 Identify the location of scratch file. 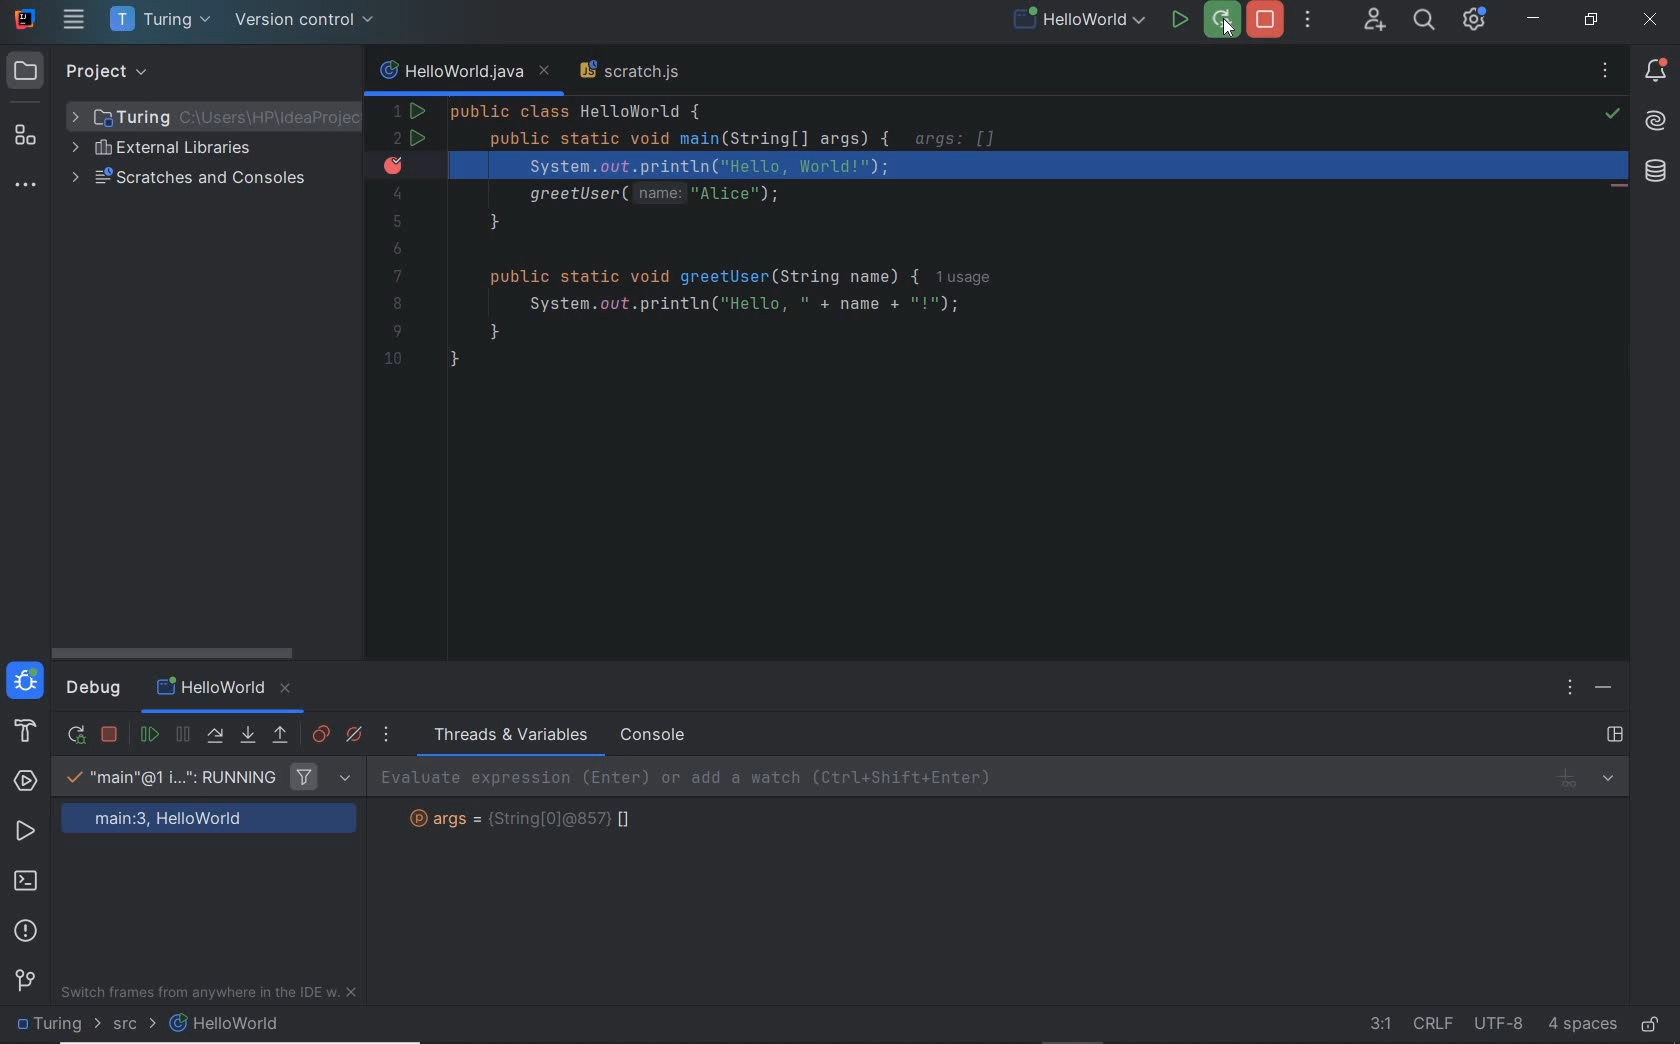
(635, 74).